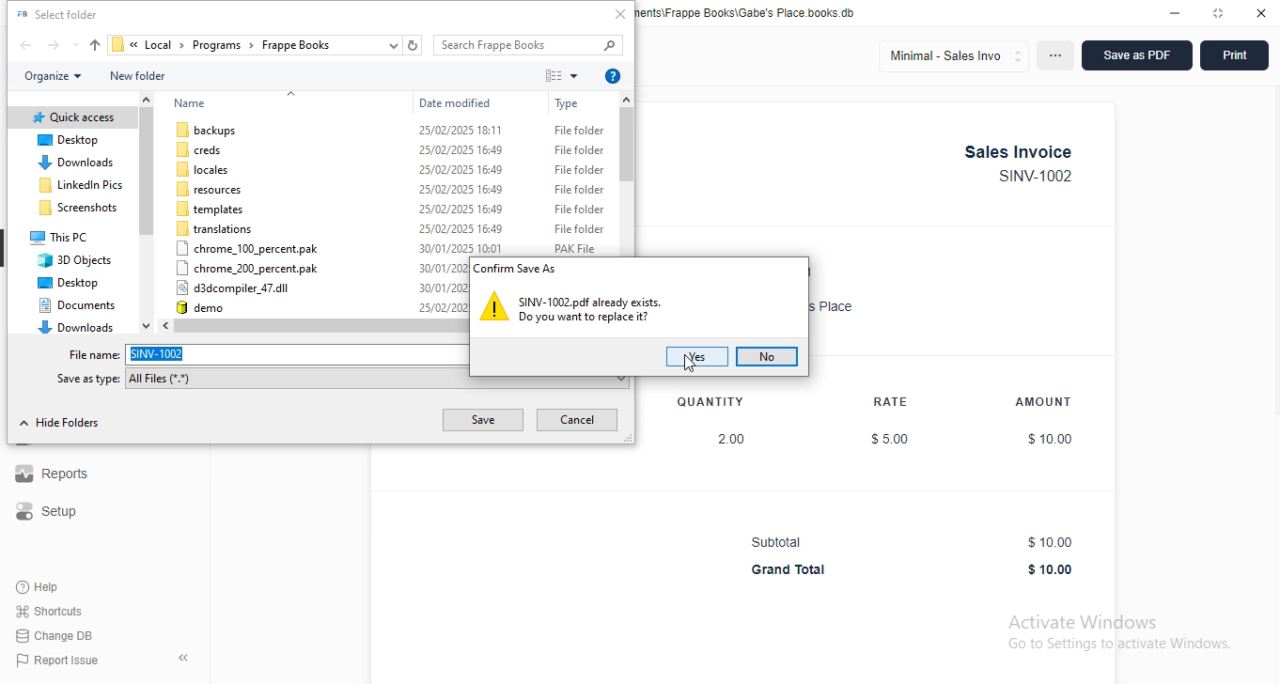  What do you see at coordinates (442, 307) in the screenshot?
I see `25/02/2025 18:31` at bounding box center [442, 307].